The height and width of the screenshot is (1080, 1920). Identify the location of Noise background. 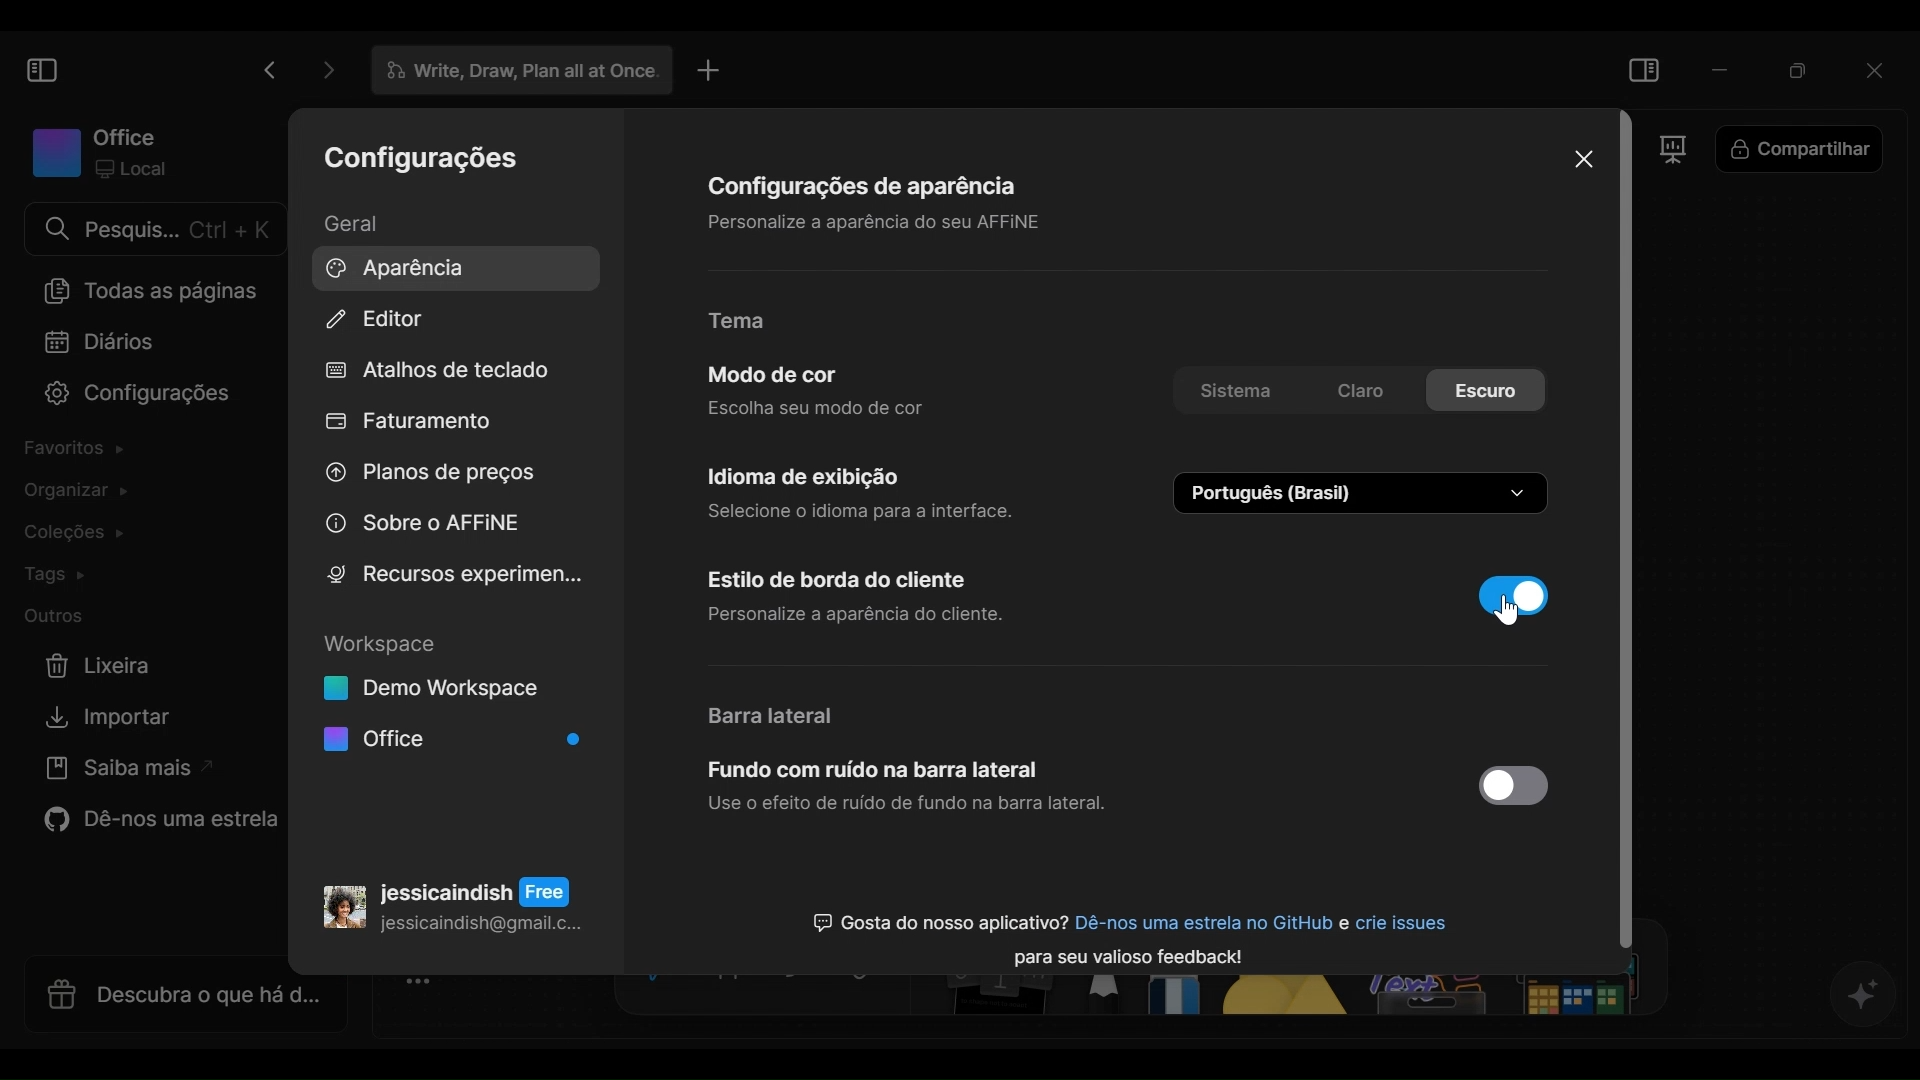
(907, 790).